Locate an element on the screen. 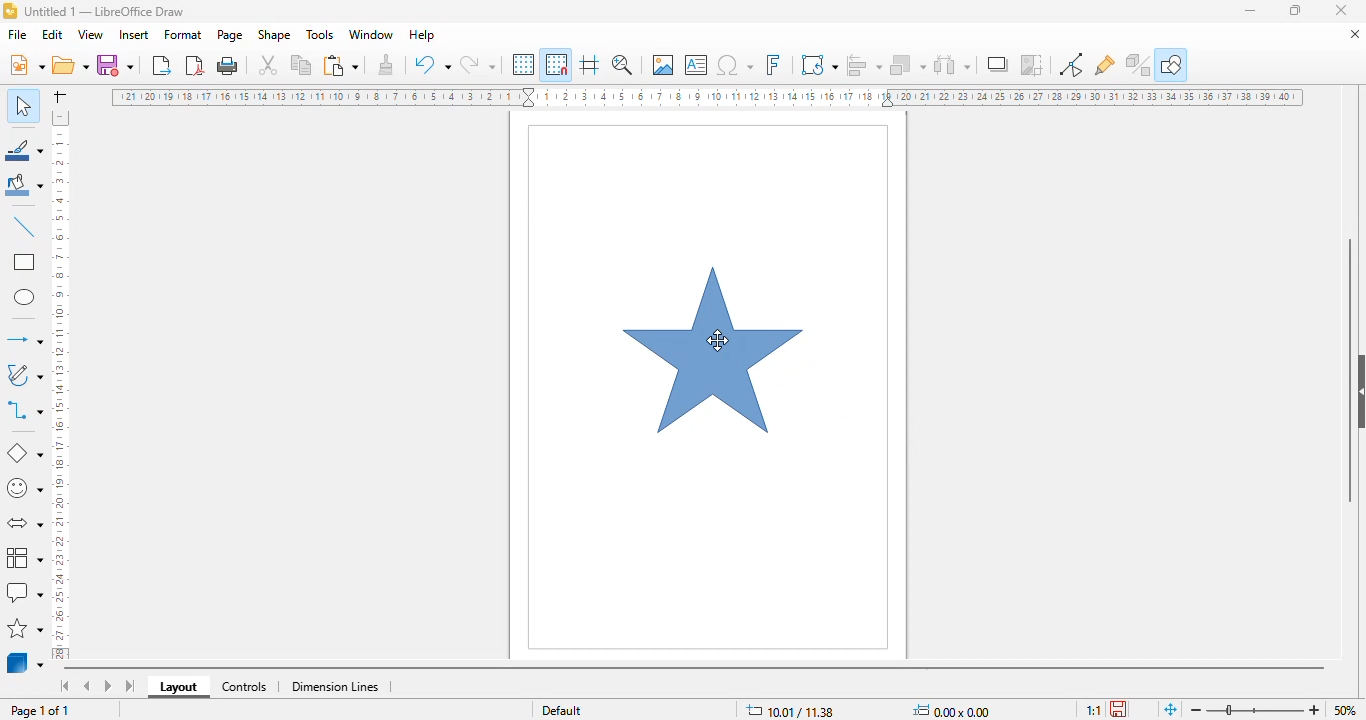 This screenshot has height=720, width=1366. X&Y Coordinates is located at coordinates (793, 710).